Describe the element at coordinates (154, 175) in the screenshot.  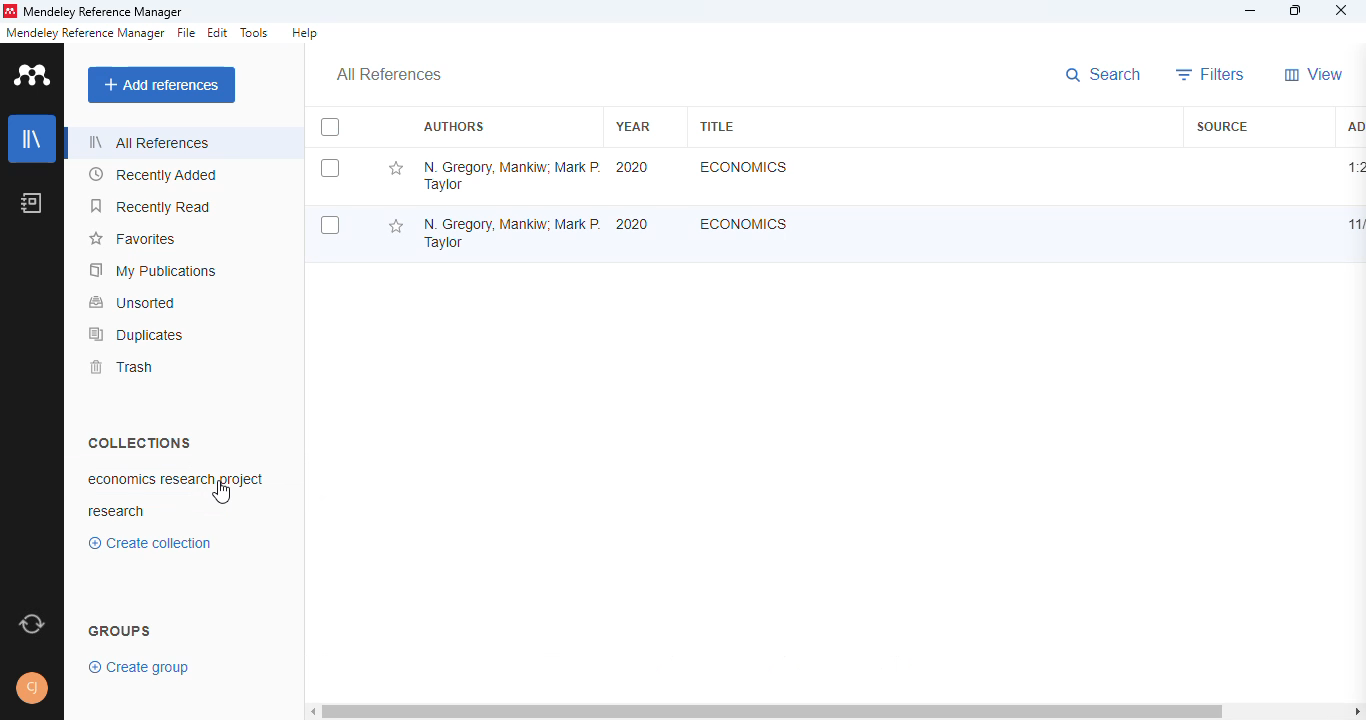
I see `recently added` at that location.